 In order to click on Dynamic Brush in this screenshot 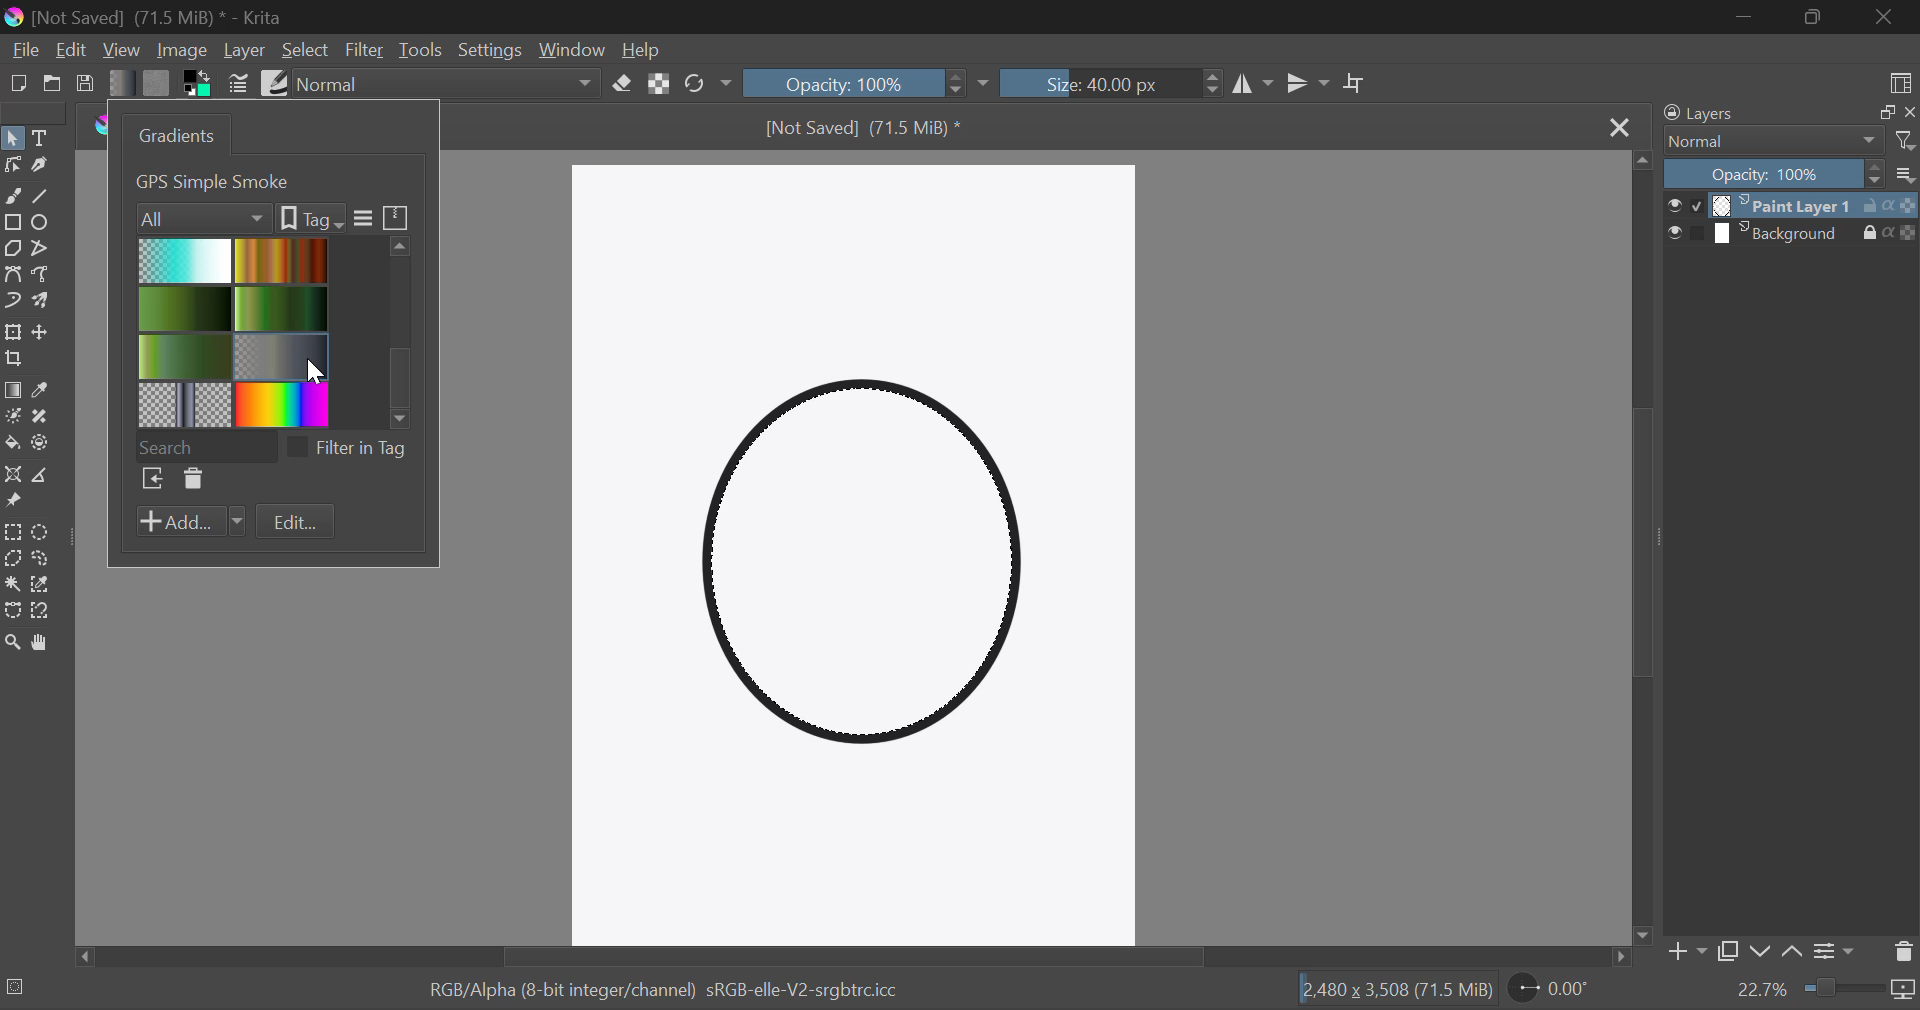, I will do `click(13, 303)`.